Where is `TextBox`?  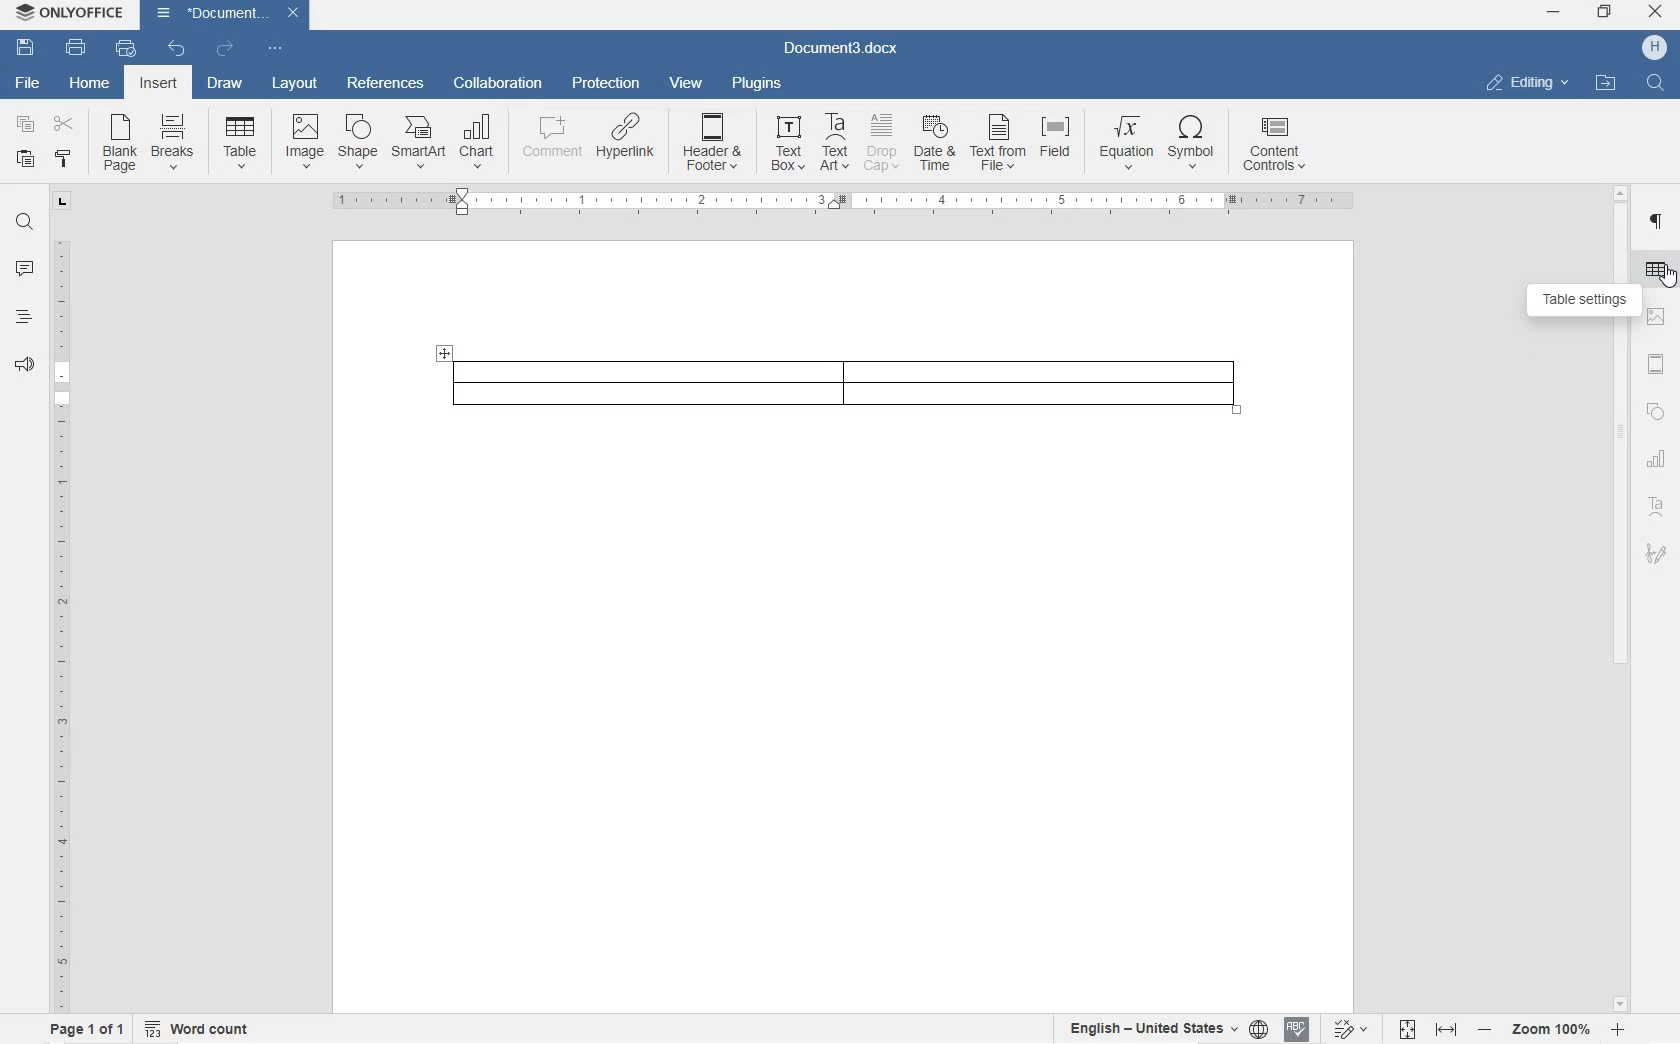 TextBox is located at coordinates (782, 143).